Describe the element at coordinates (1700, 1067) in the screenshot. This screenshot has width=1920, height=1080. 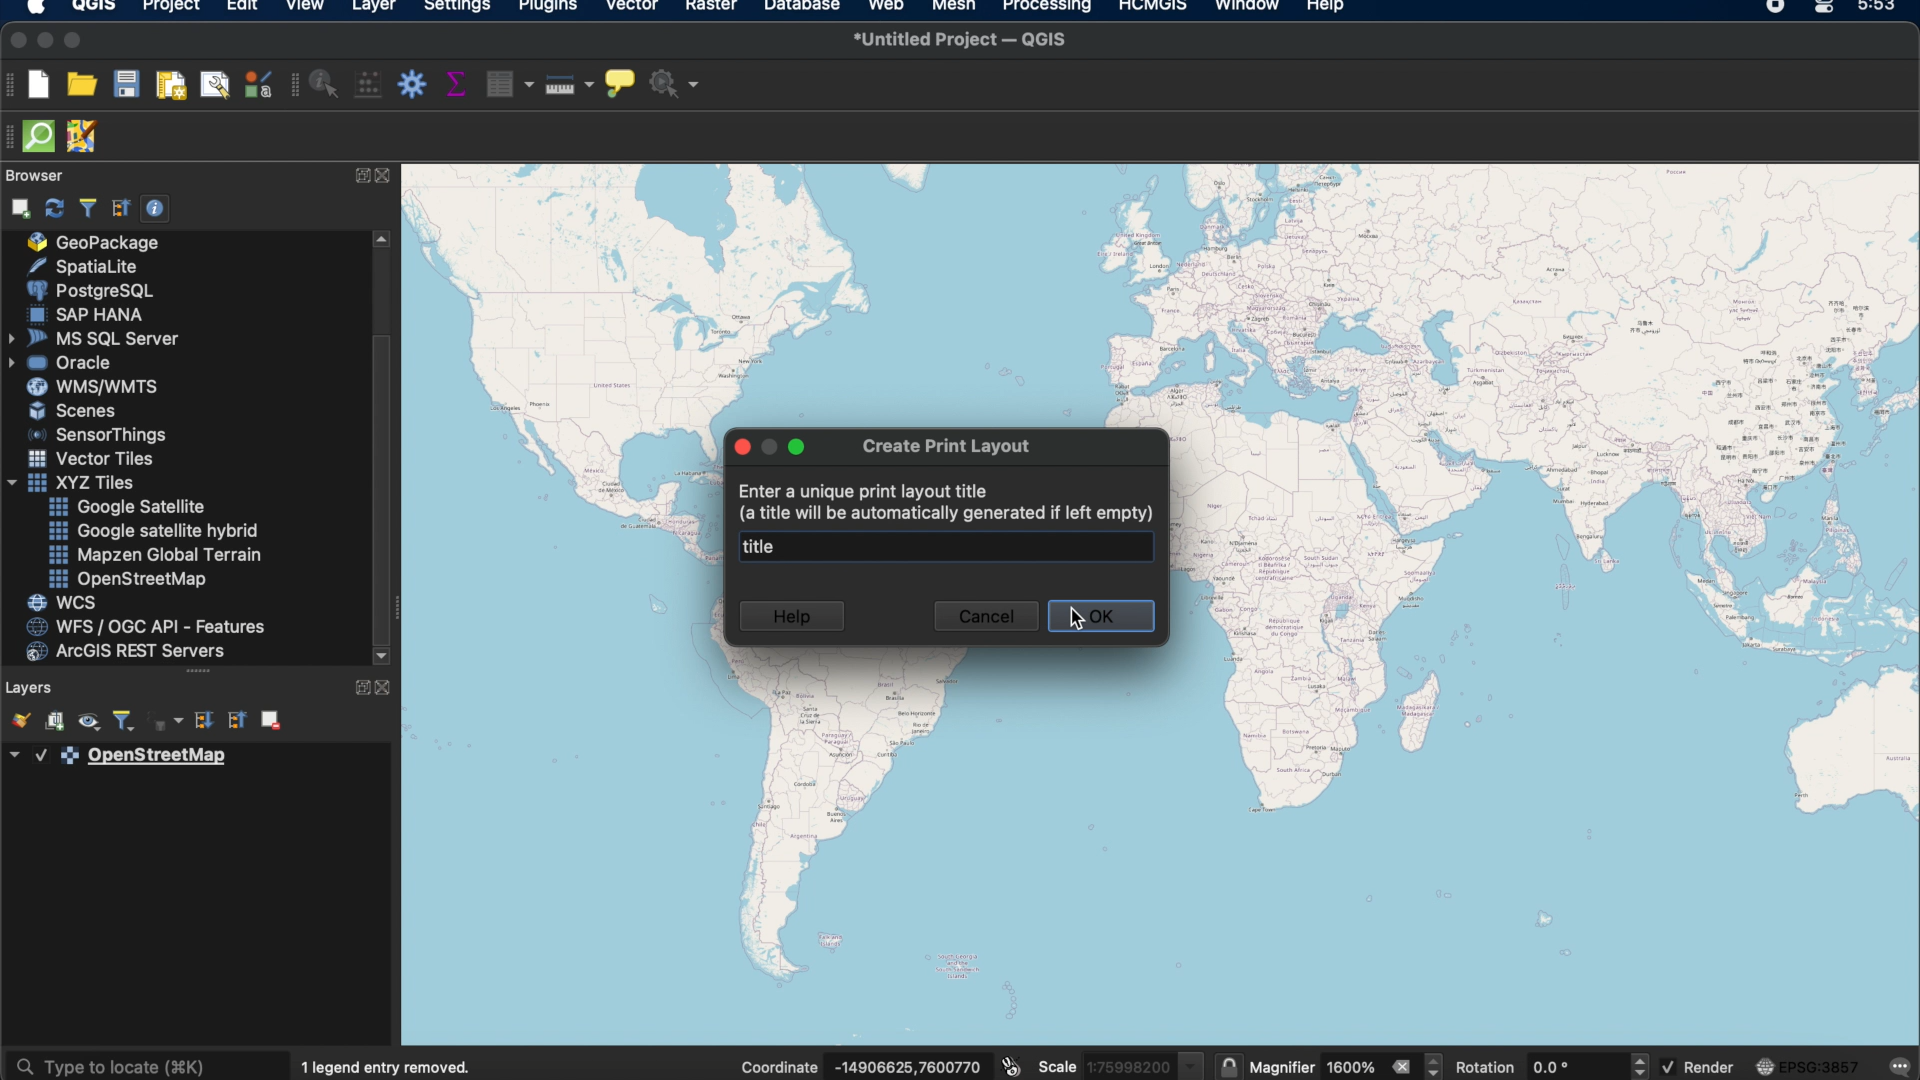
I see `render` at that location.